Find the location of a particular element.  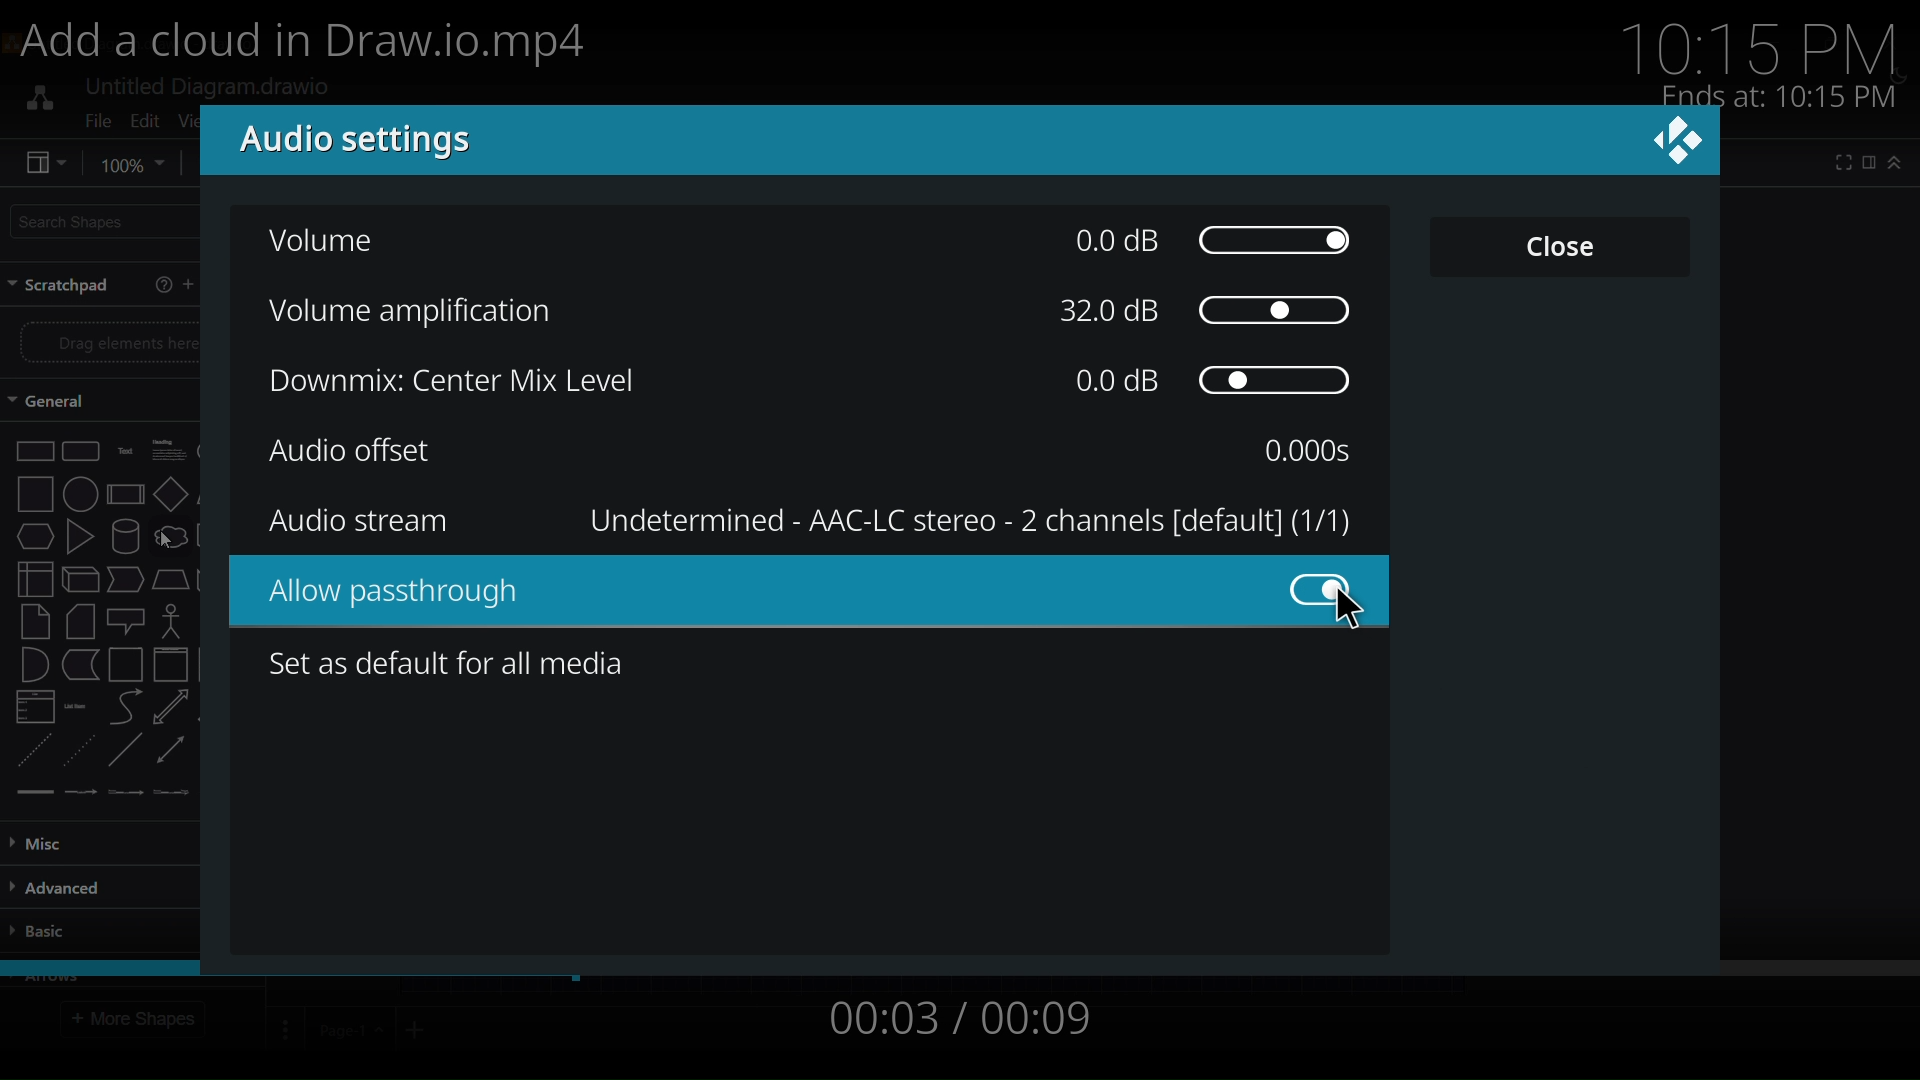

32.0dB is located at coordinates (1205, 312).